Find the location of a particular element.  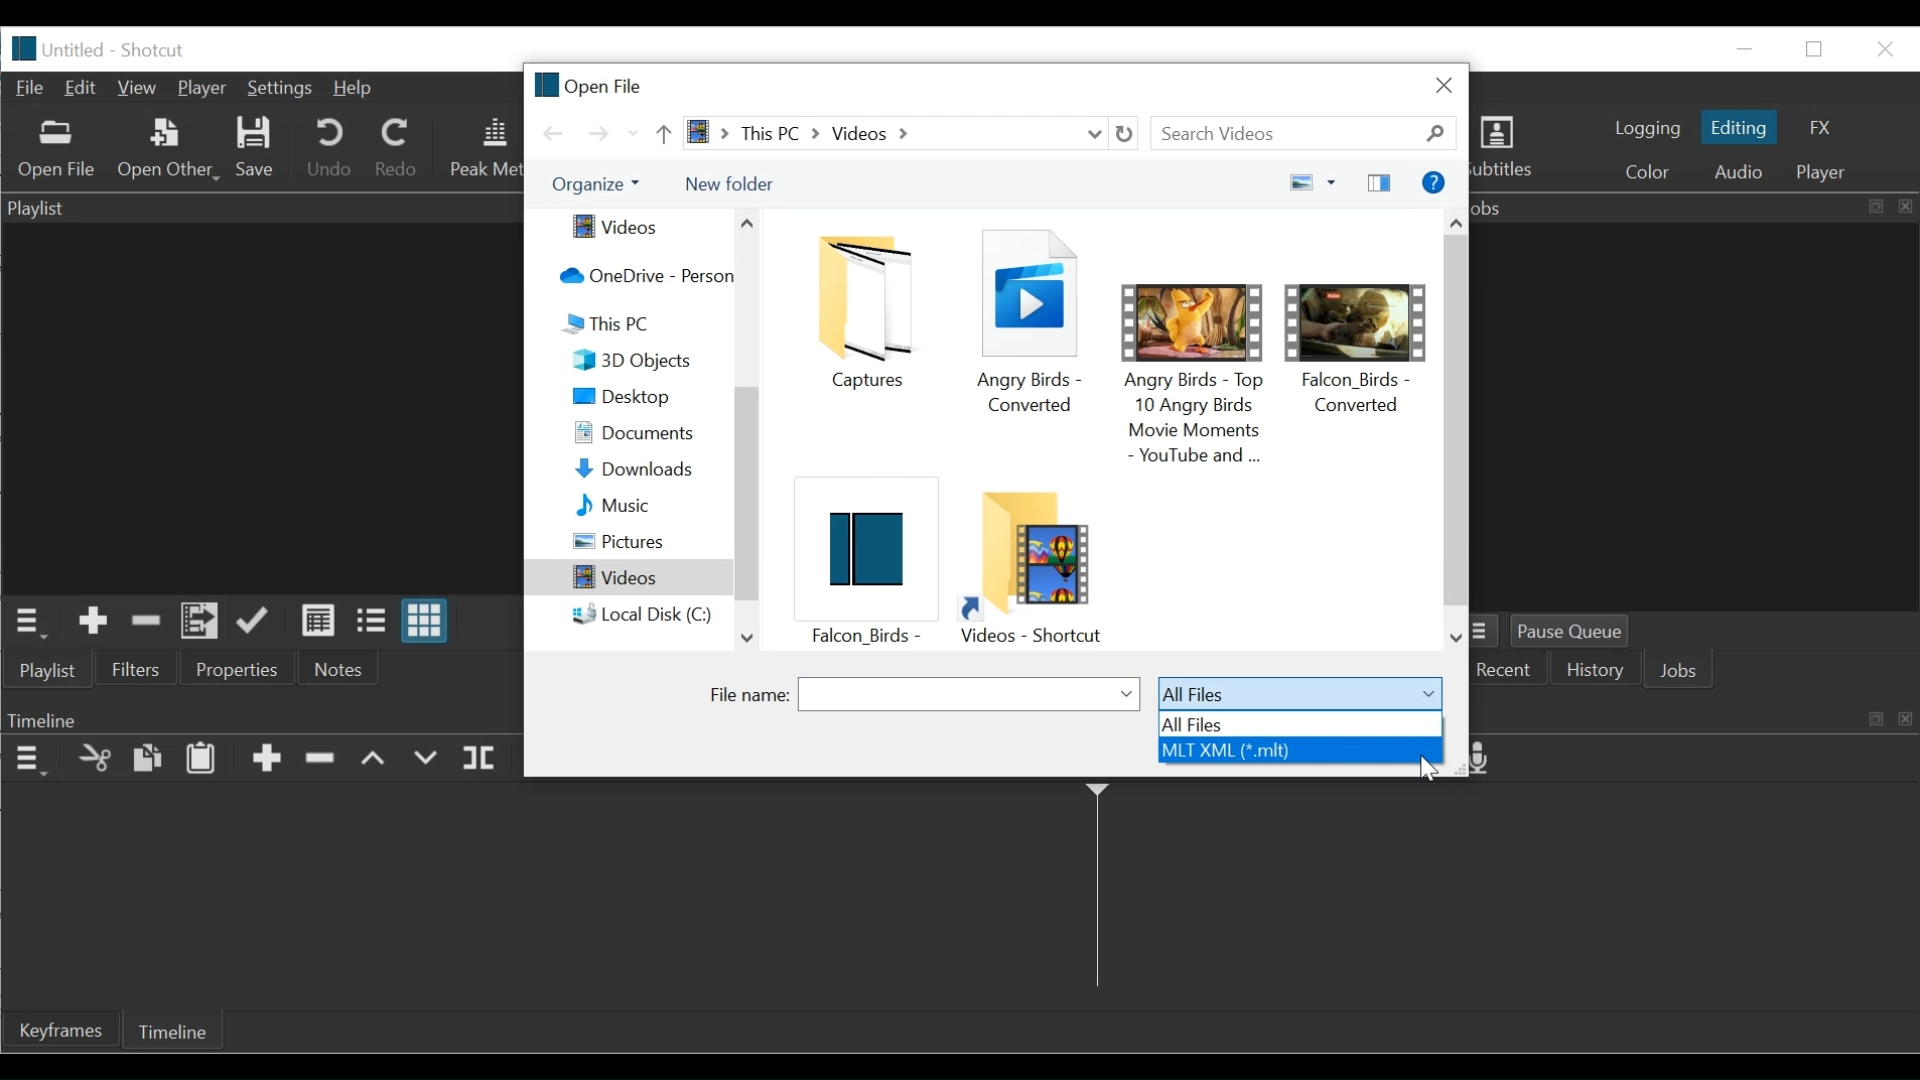

Help is located at coordinates (352, 90).